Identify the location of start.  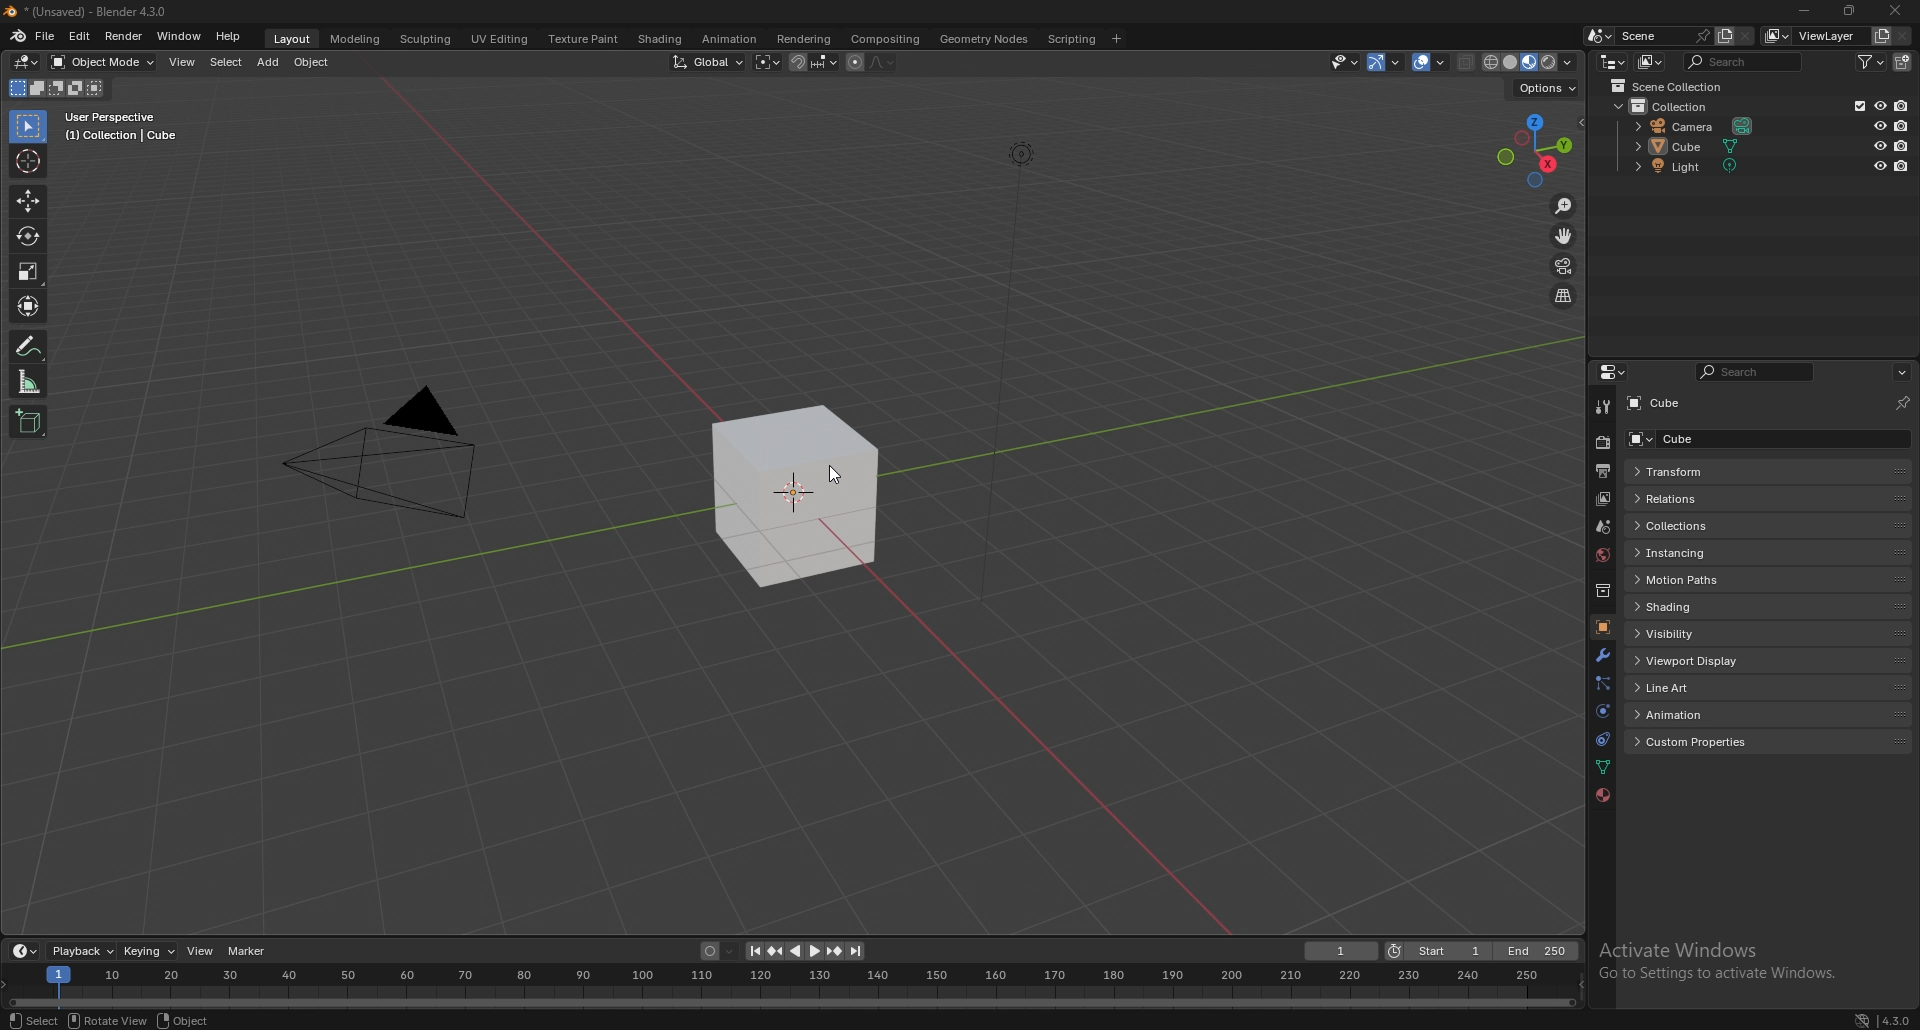
(1438, 951).